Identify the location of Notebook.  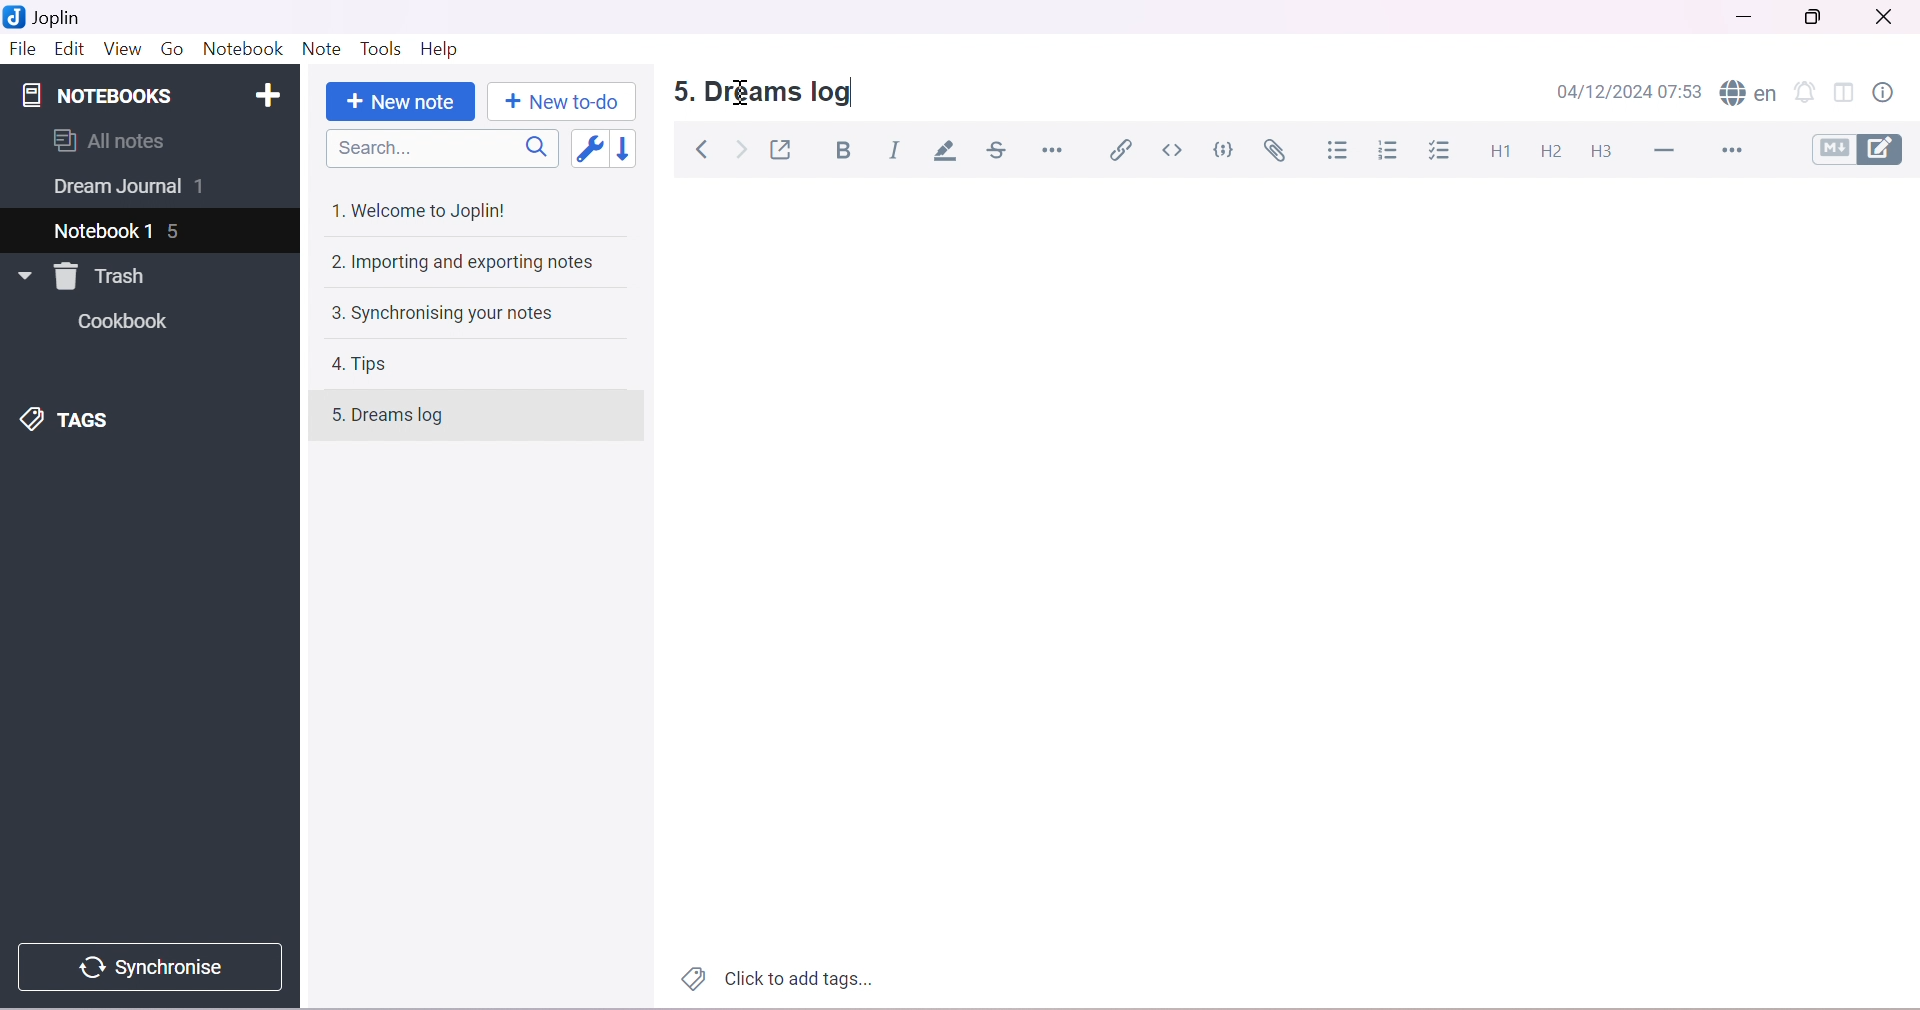
(245, 50).